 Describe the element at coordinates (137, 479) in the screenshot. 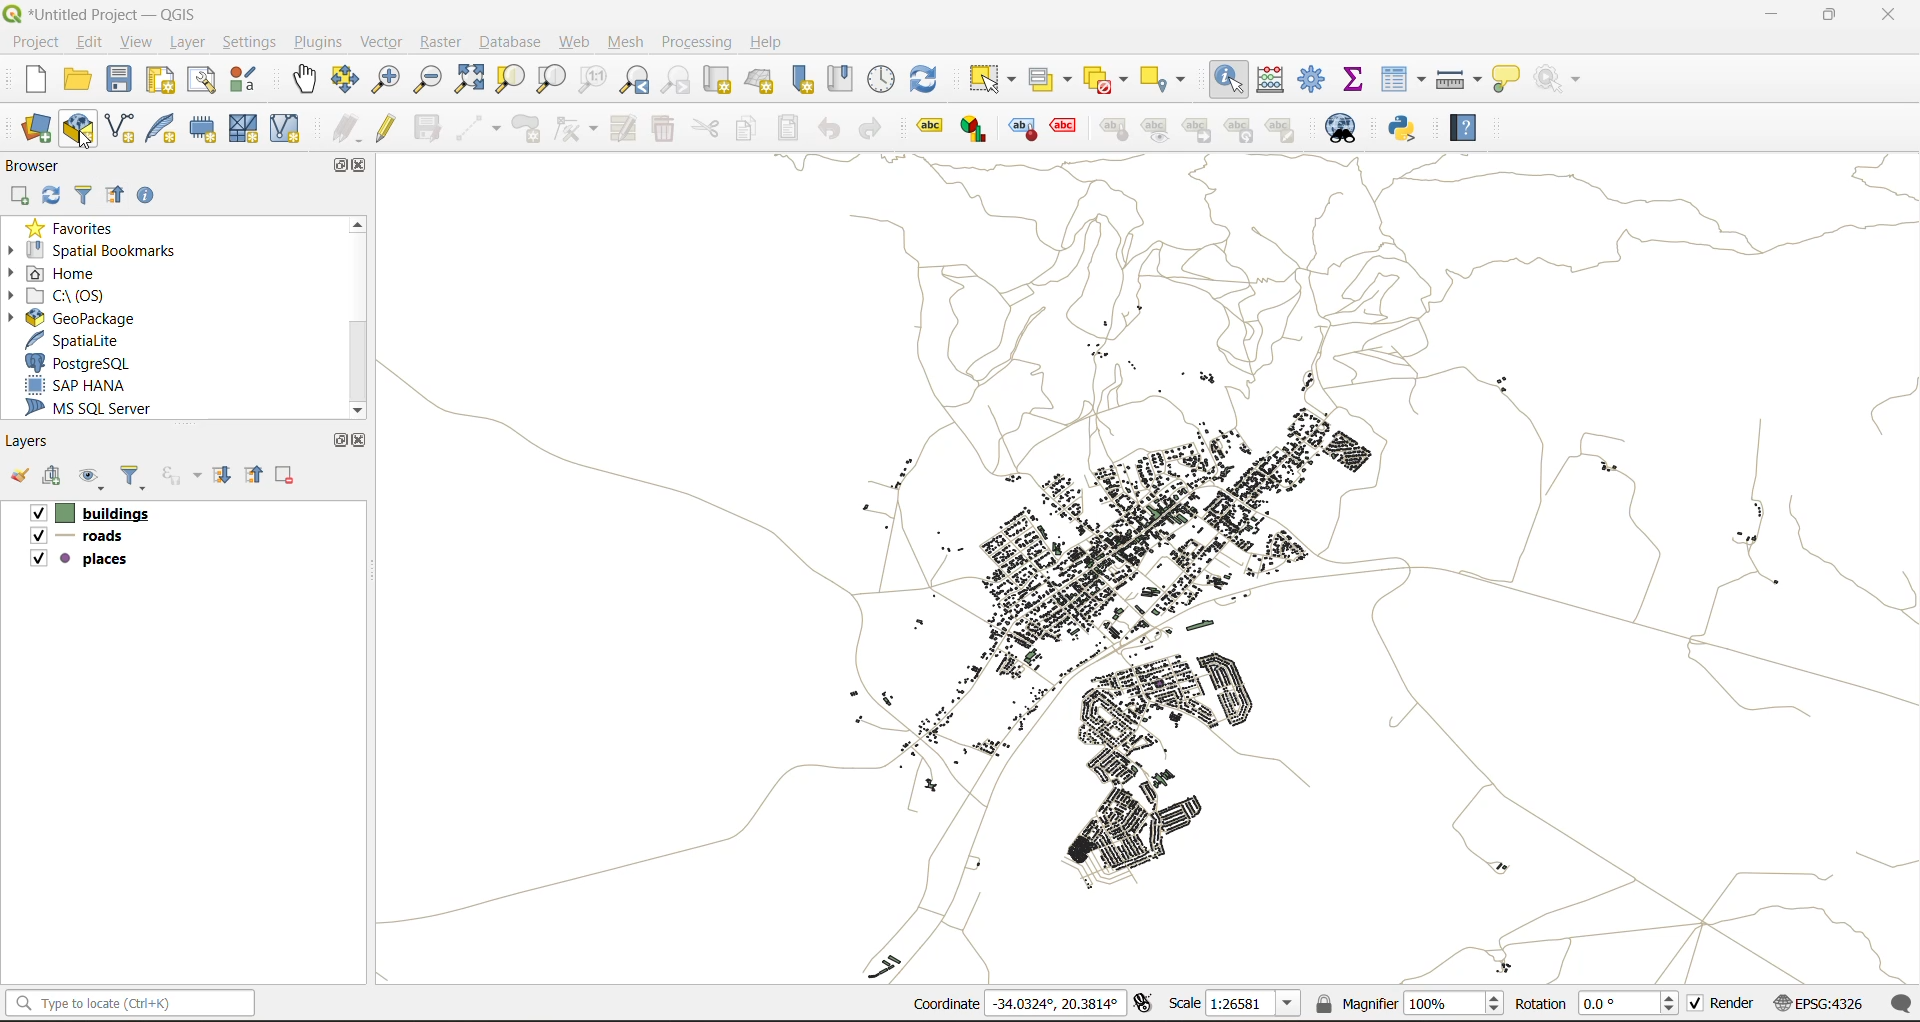

I see `filter` at that location.